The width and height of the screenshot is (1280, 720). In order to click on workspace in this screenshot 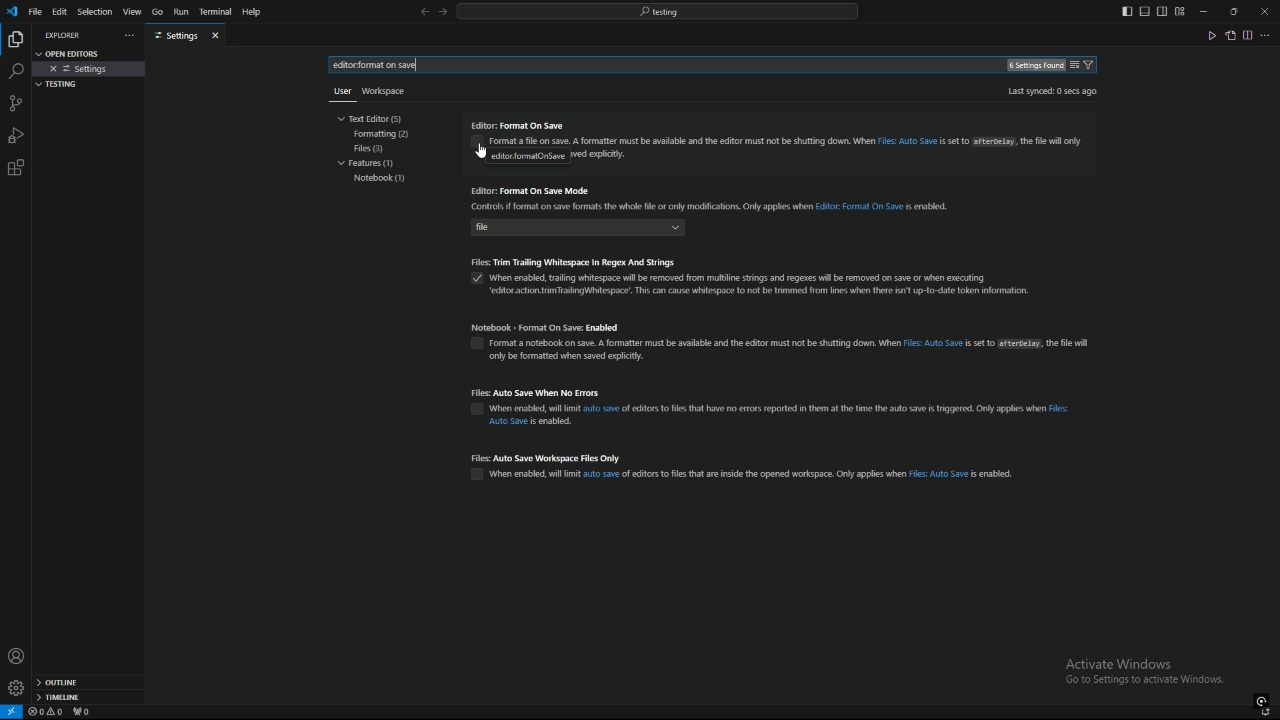, I will do `click(388, 89)`.